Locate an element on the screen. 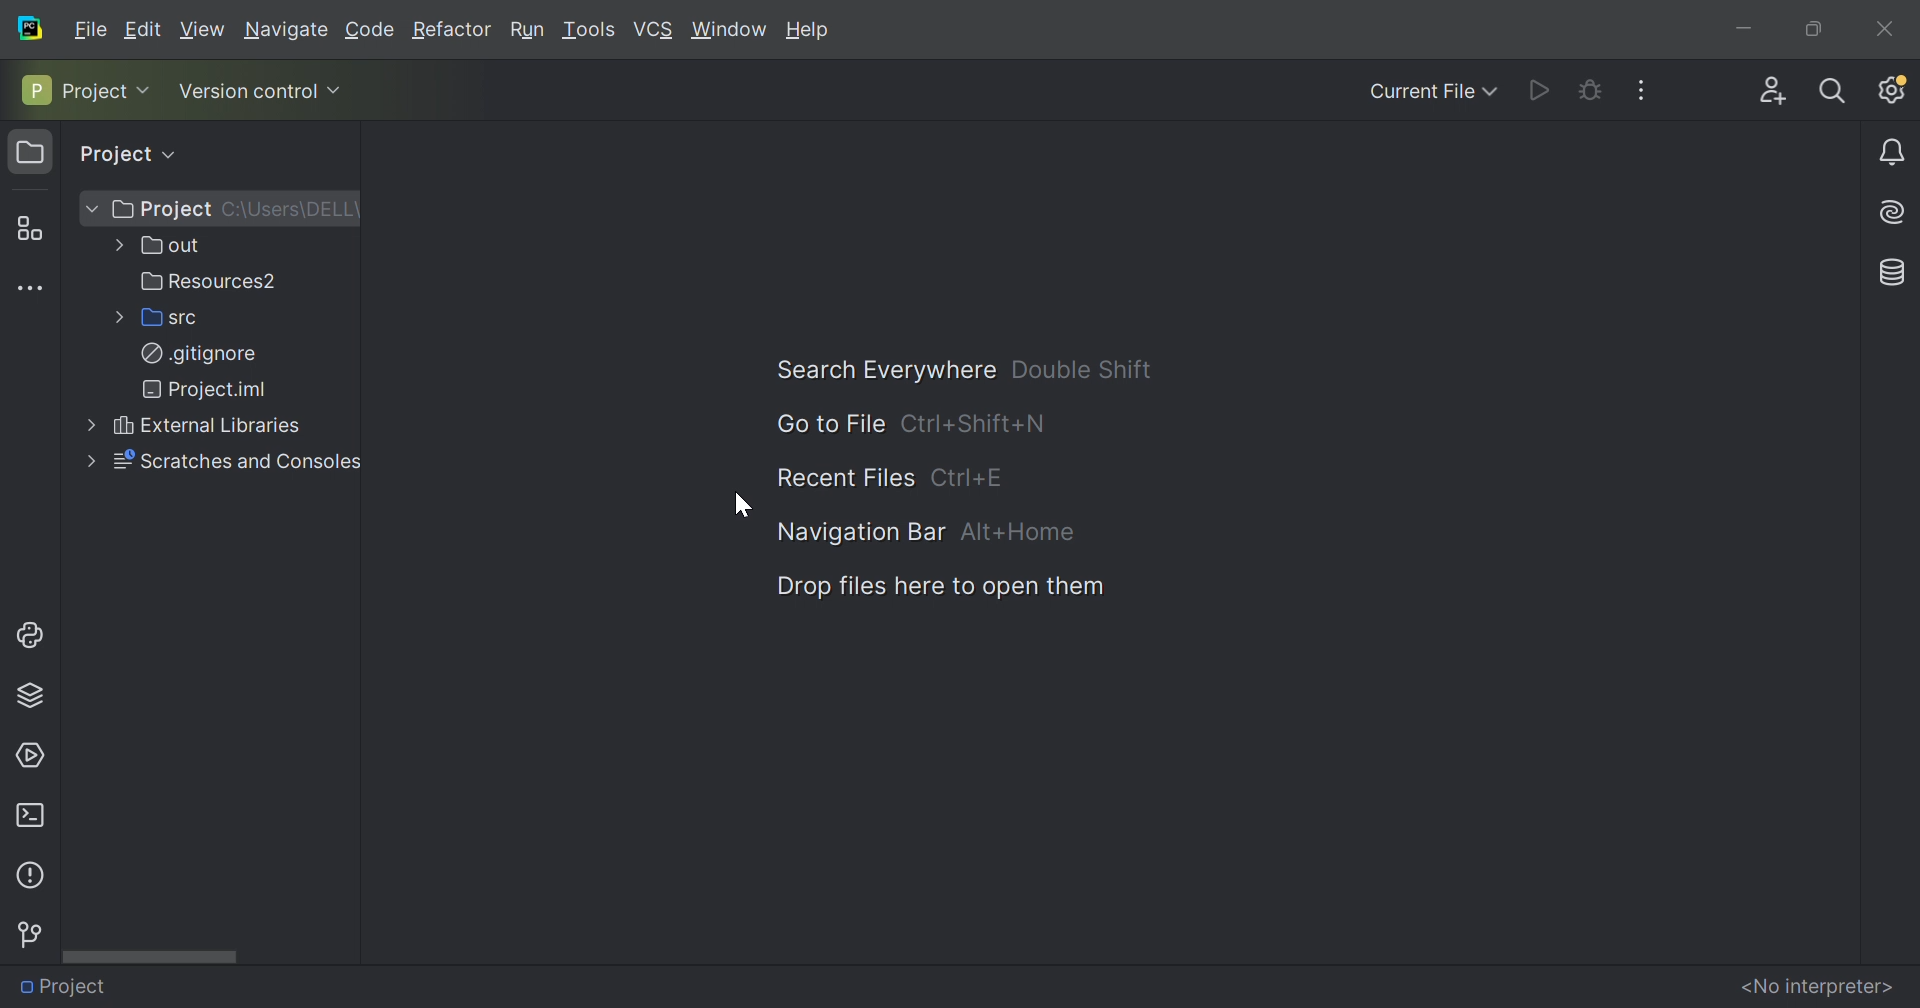 Image resolution: width=1920 pixels, height=1008 pixels. Python packages is located at coordinates (37, 693).